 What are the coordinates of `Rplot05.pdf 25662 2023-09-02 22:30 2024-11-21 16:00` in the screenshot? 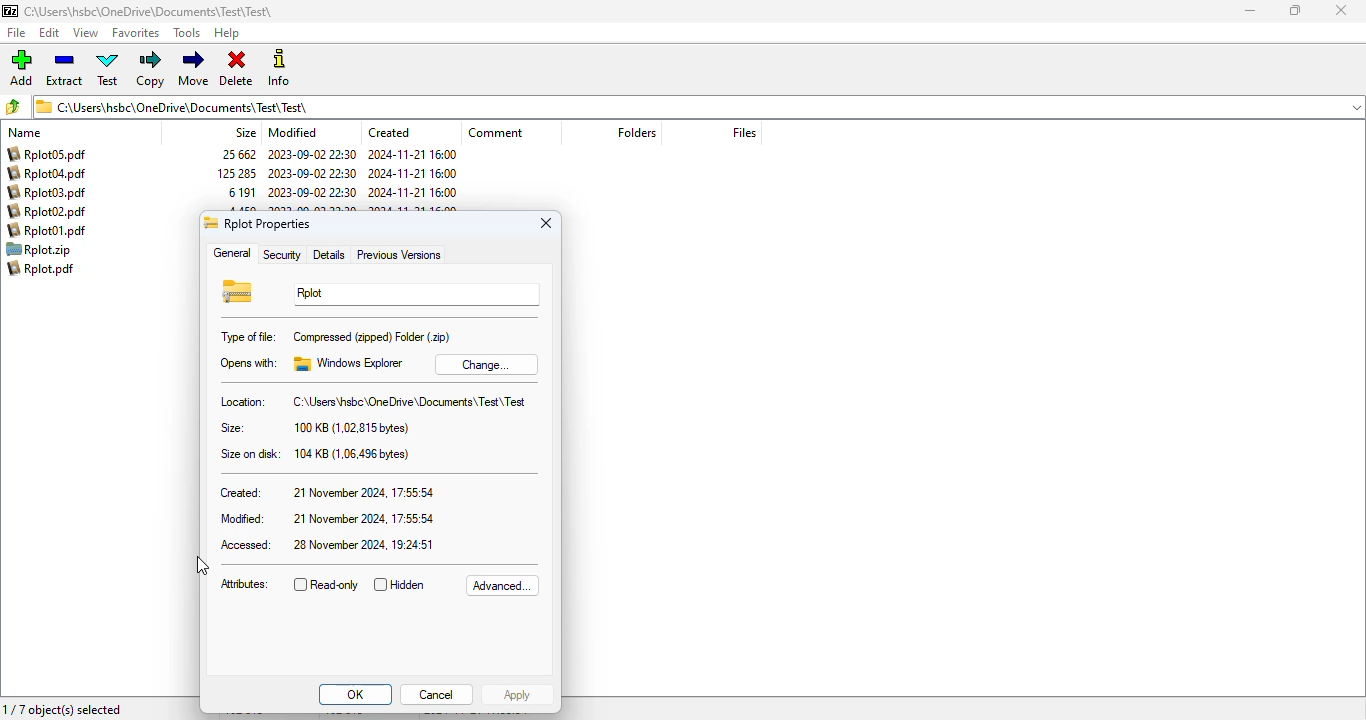 It's located at (231, 155).